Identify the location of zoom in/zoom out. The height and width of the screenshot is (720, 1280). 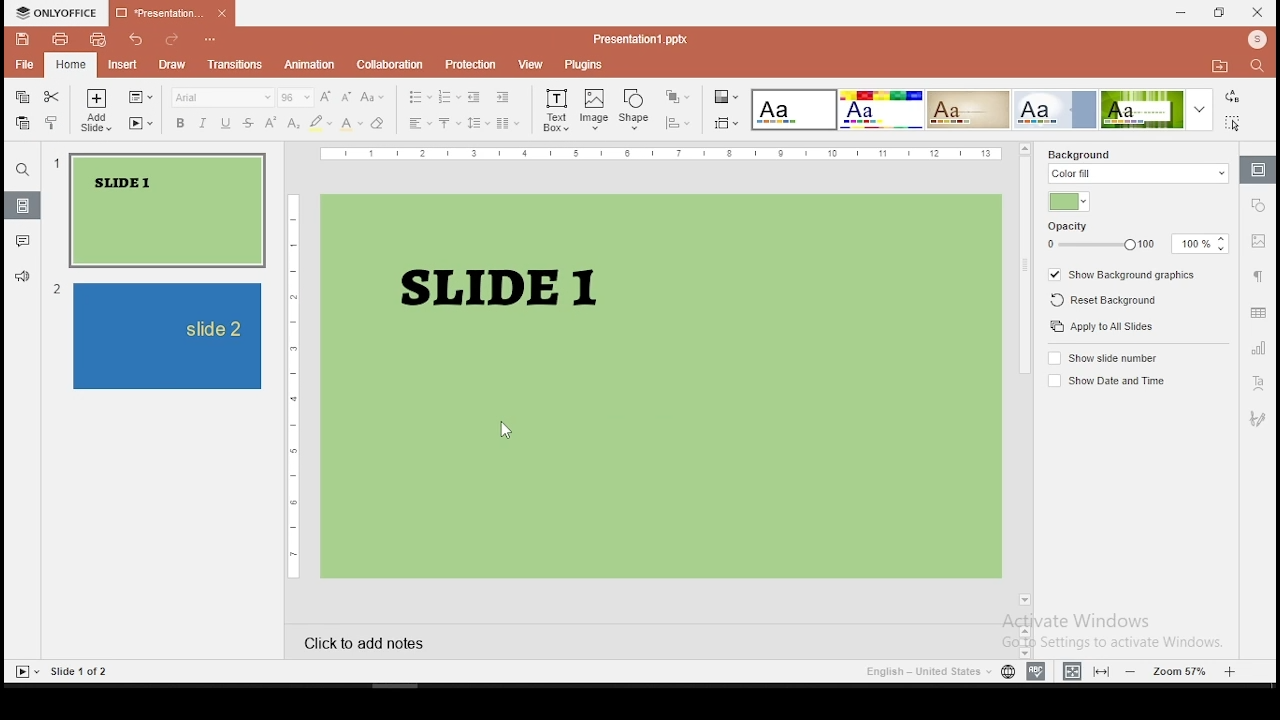
(1182, 669).